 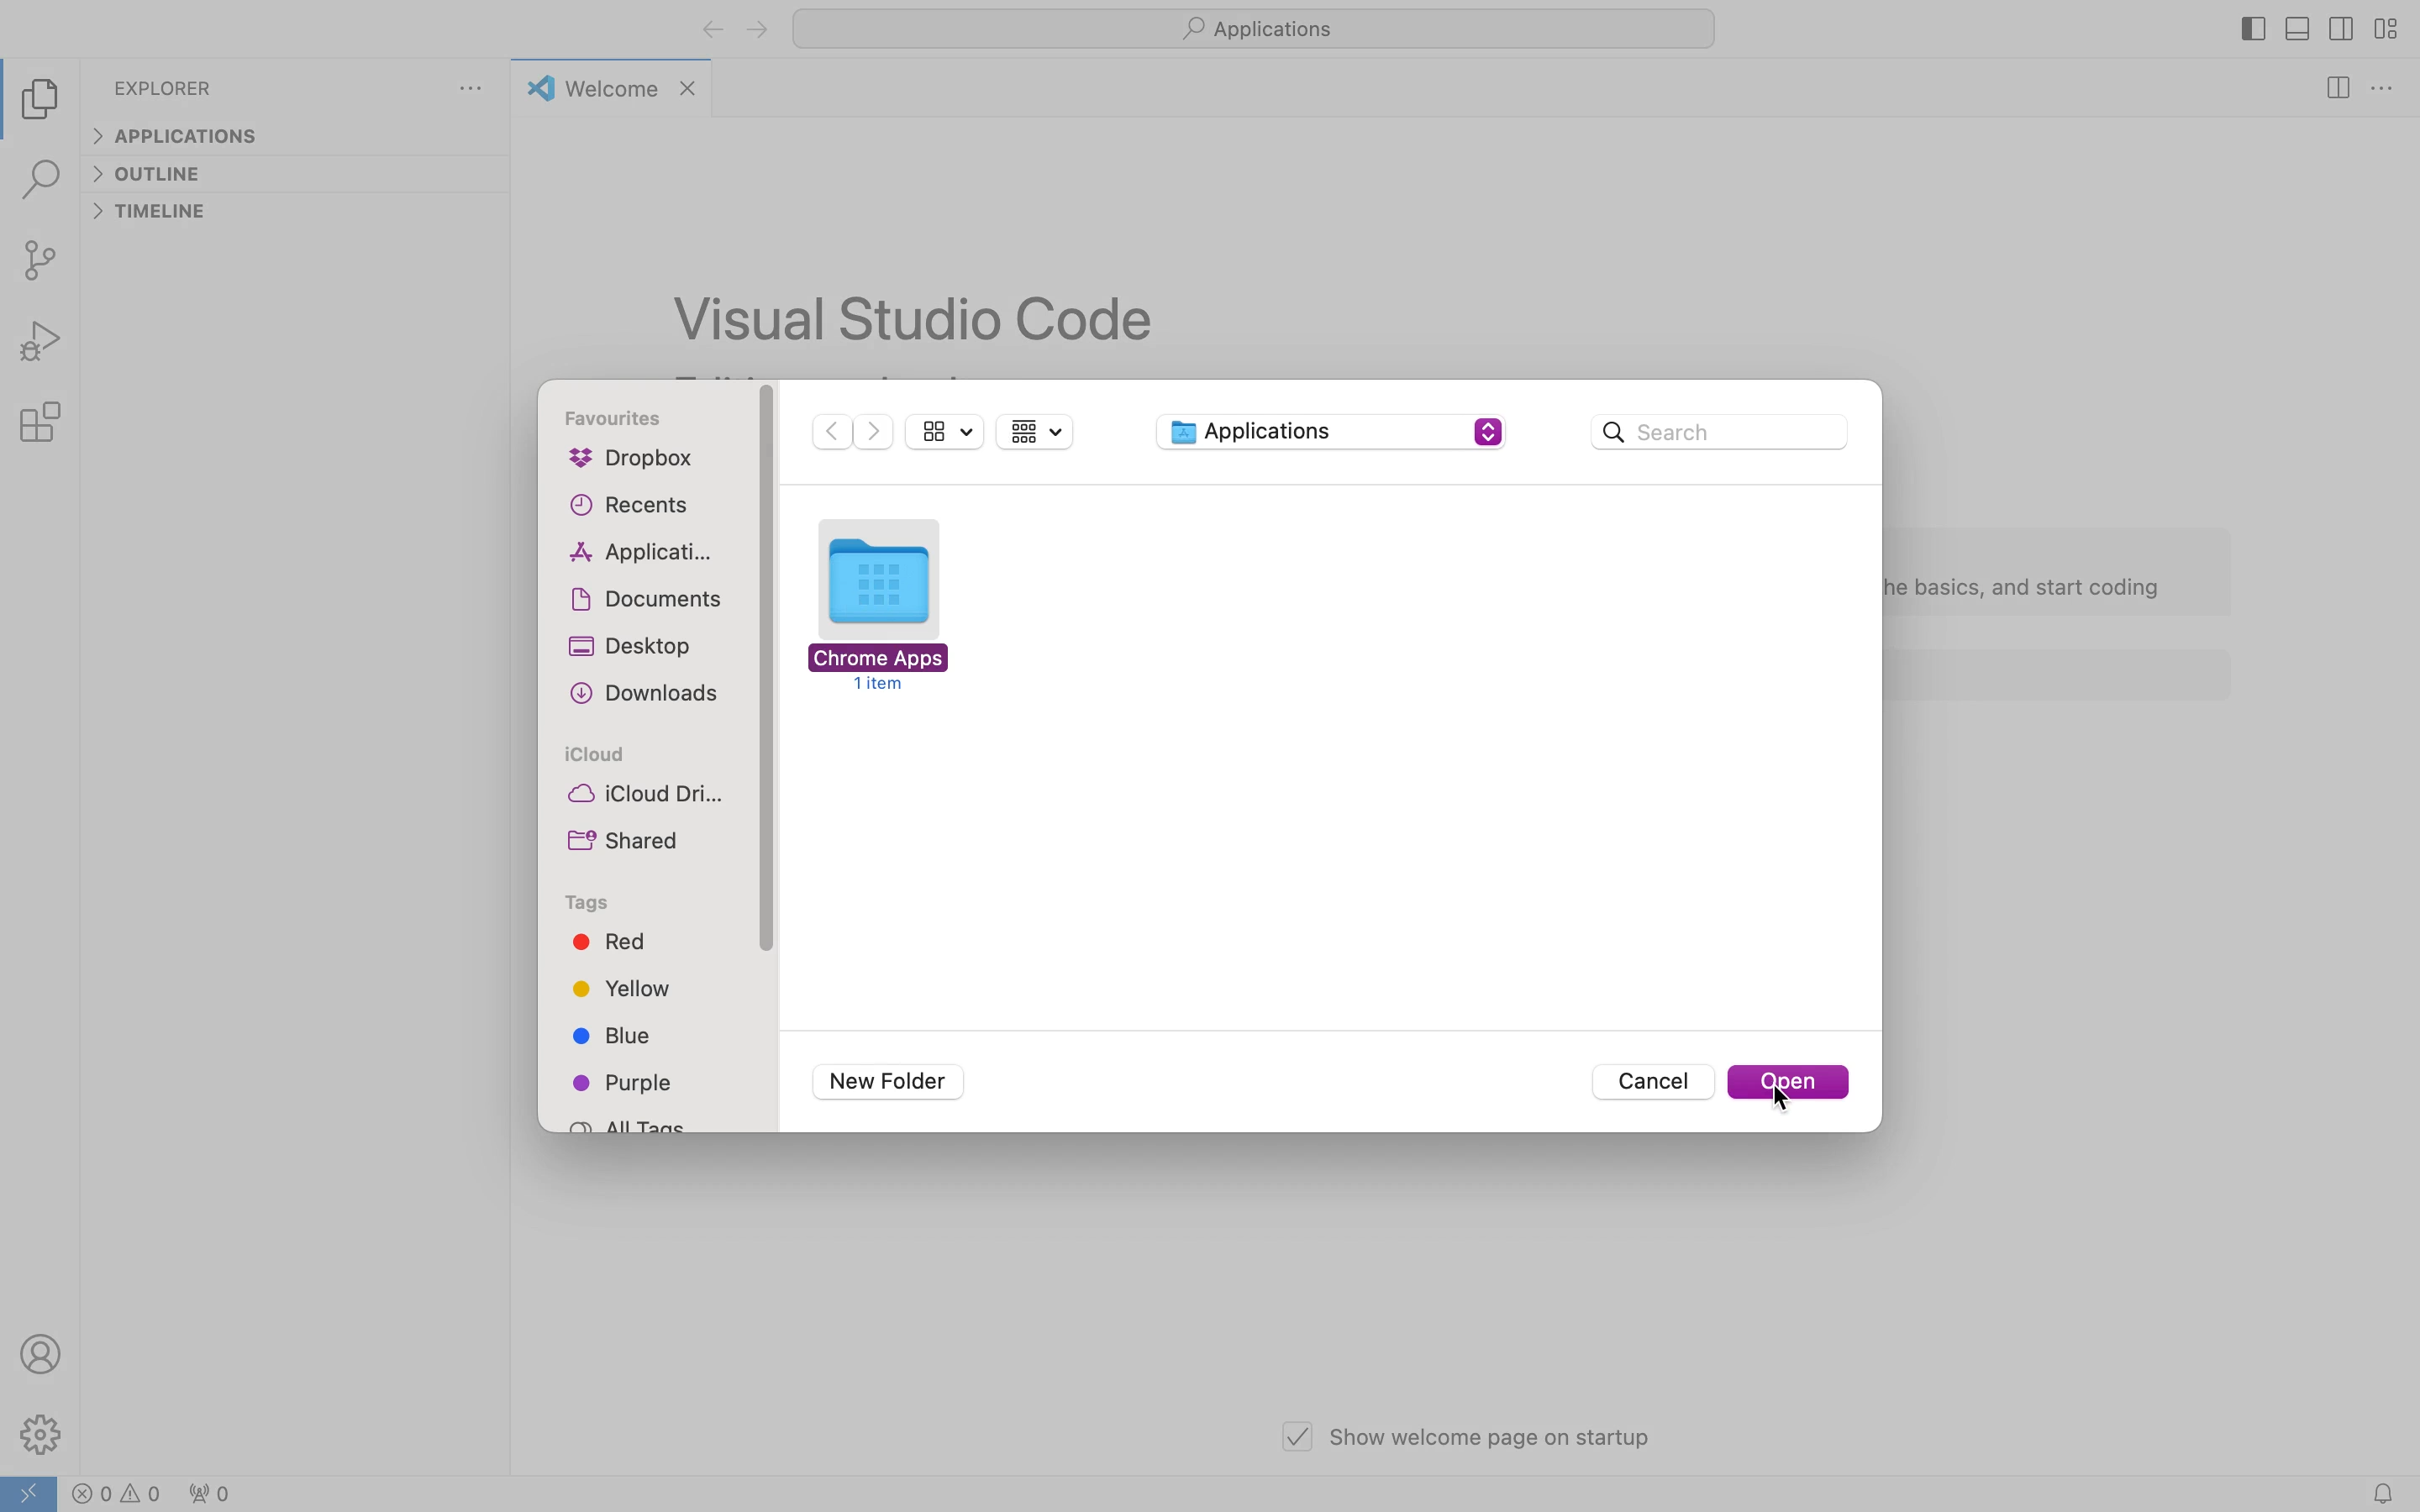 What do you see at coordinates (711, 31) in the screenshot?
I see `back` at bounding box center [711, 31].